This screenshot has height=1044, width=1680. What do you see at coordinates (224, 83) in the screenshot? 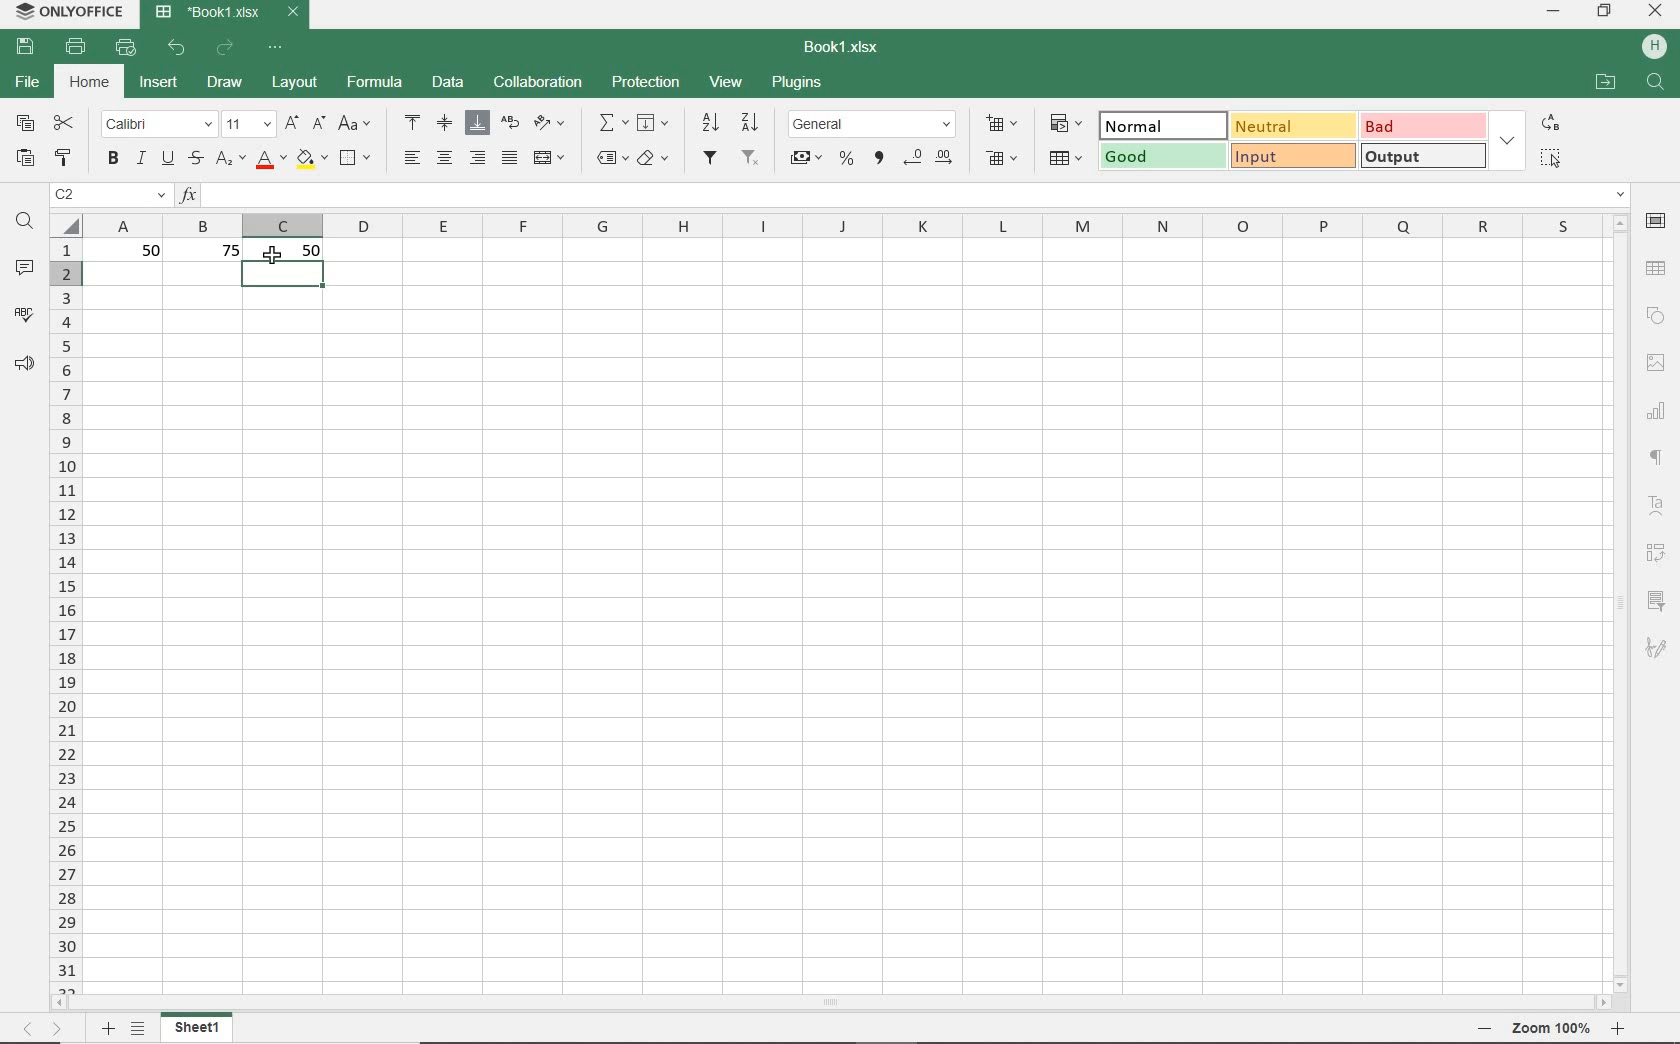
I see `draw` at bounding box center [224, 83].